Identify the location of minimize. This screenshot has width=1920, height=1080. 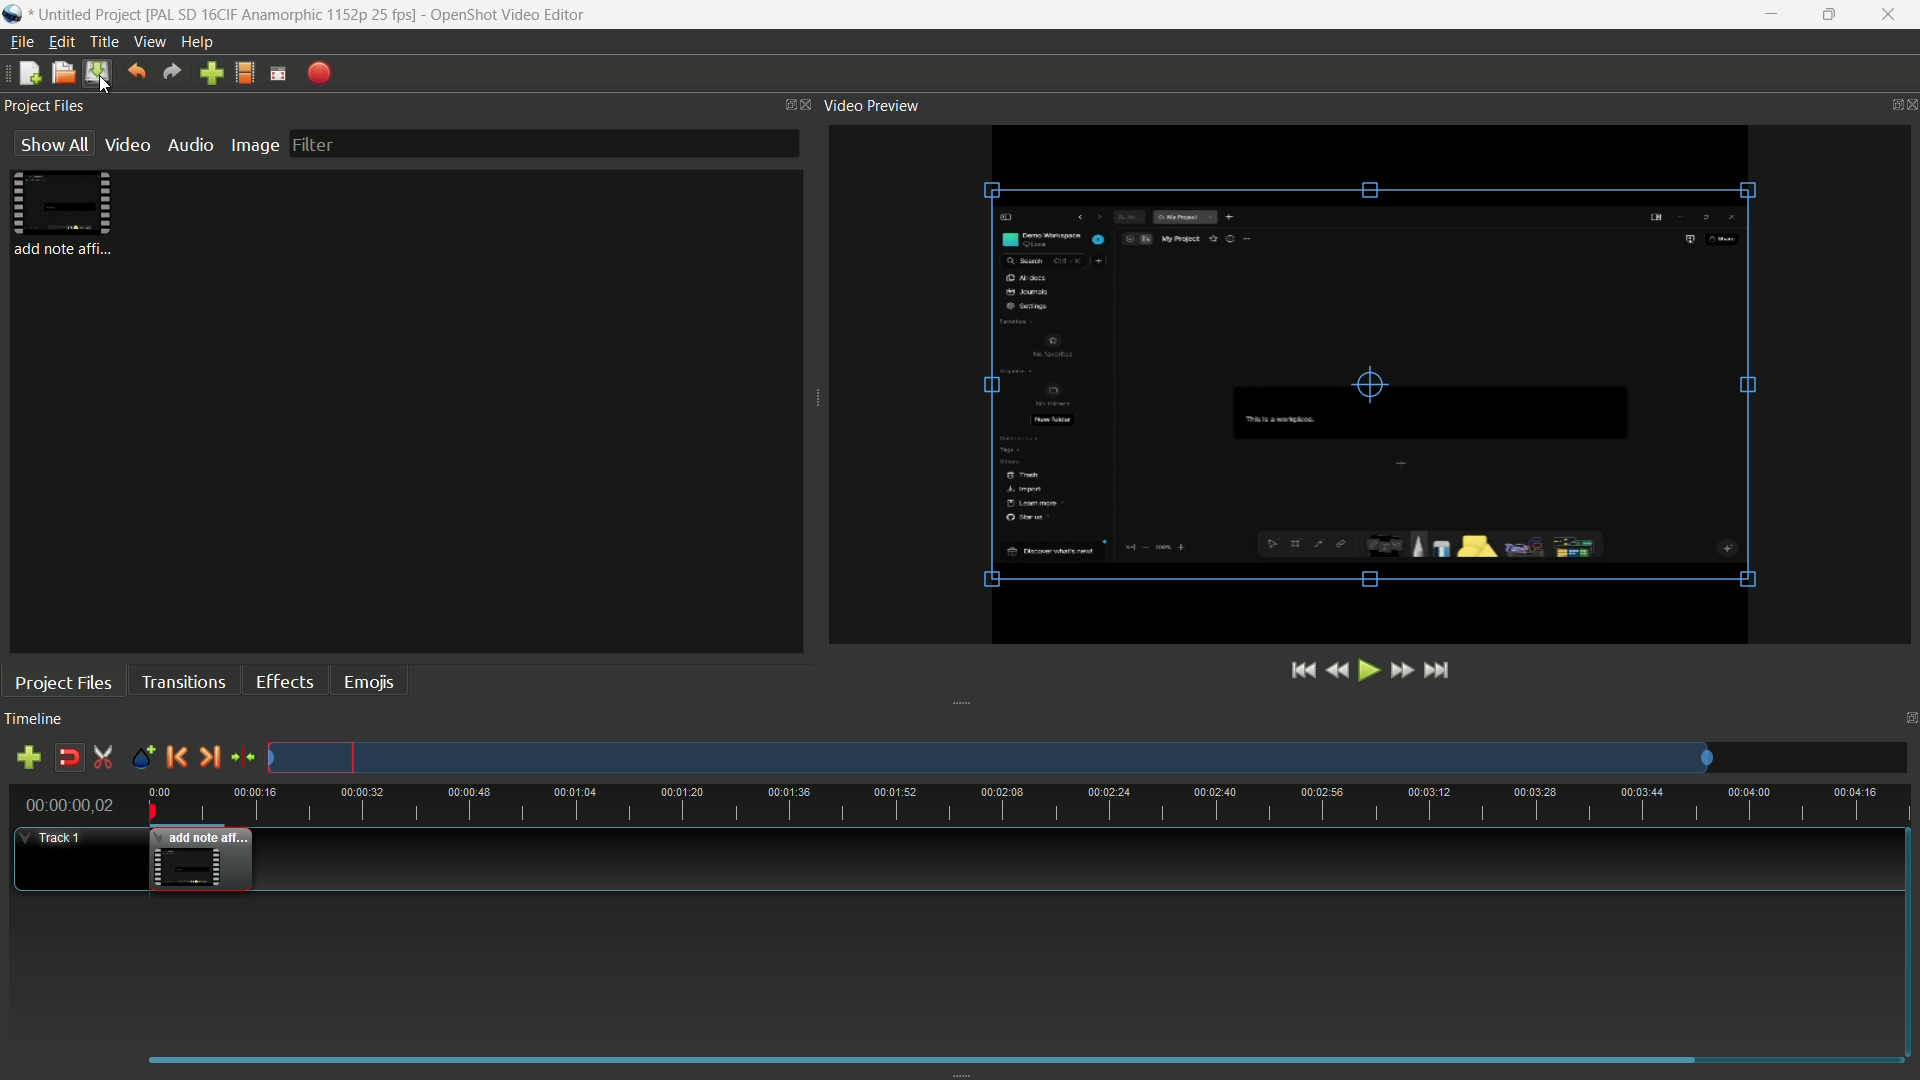
(1772, 15).